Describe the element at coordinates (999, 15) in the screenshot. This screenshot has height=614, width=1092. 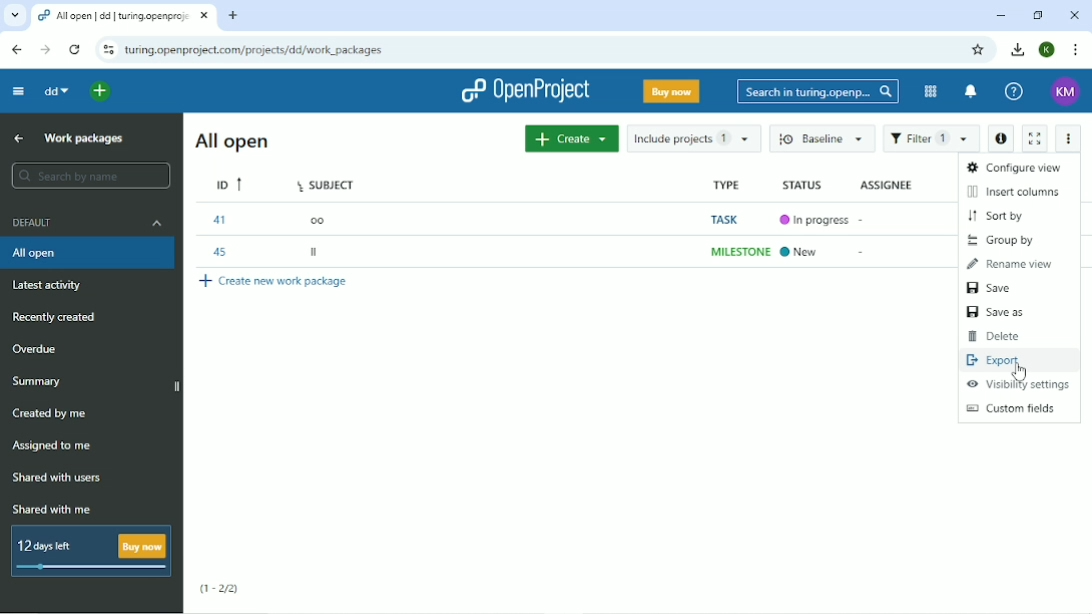
I see `Minimize` at that location.